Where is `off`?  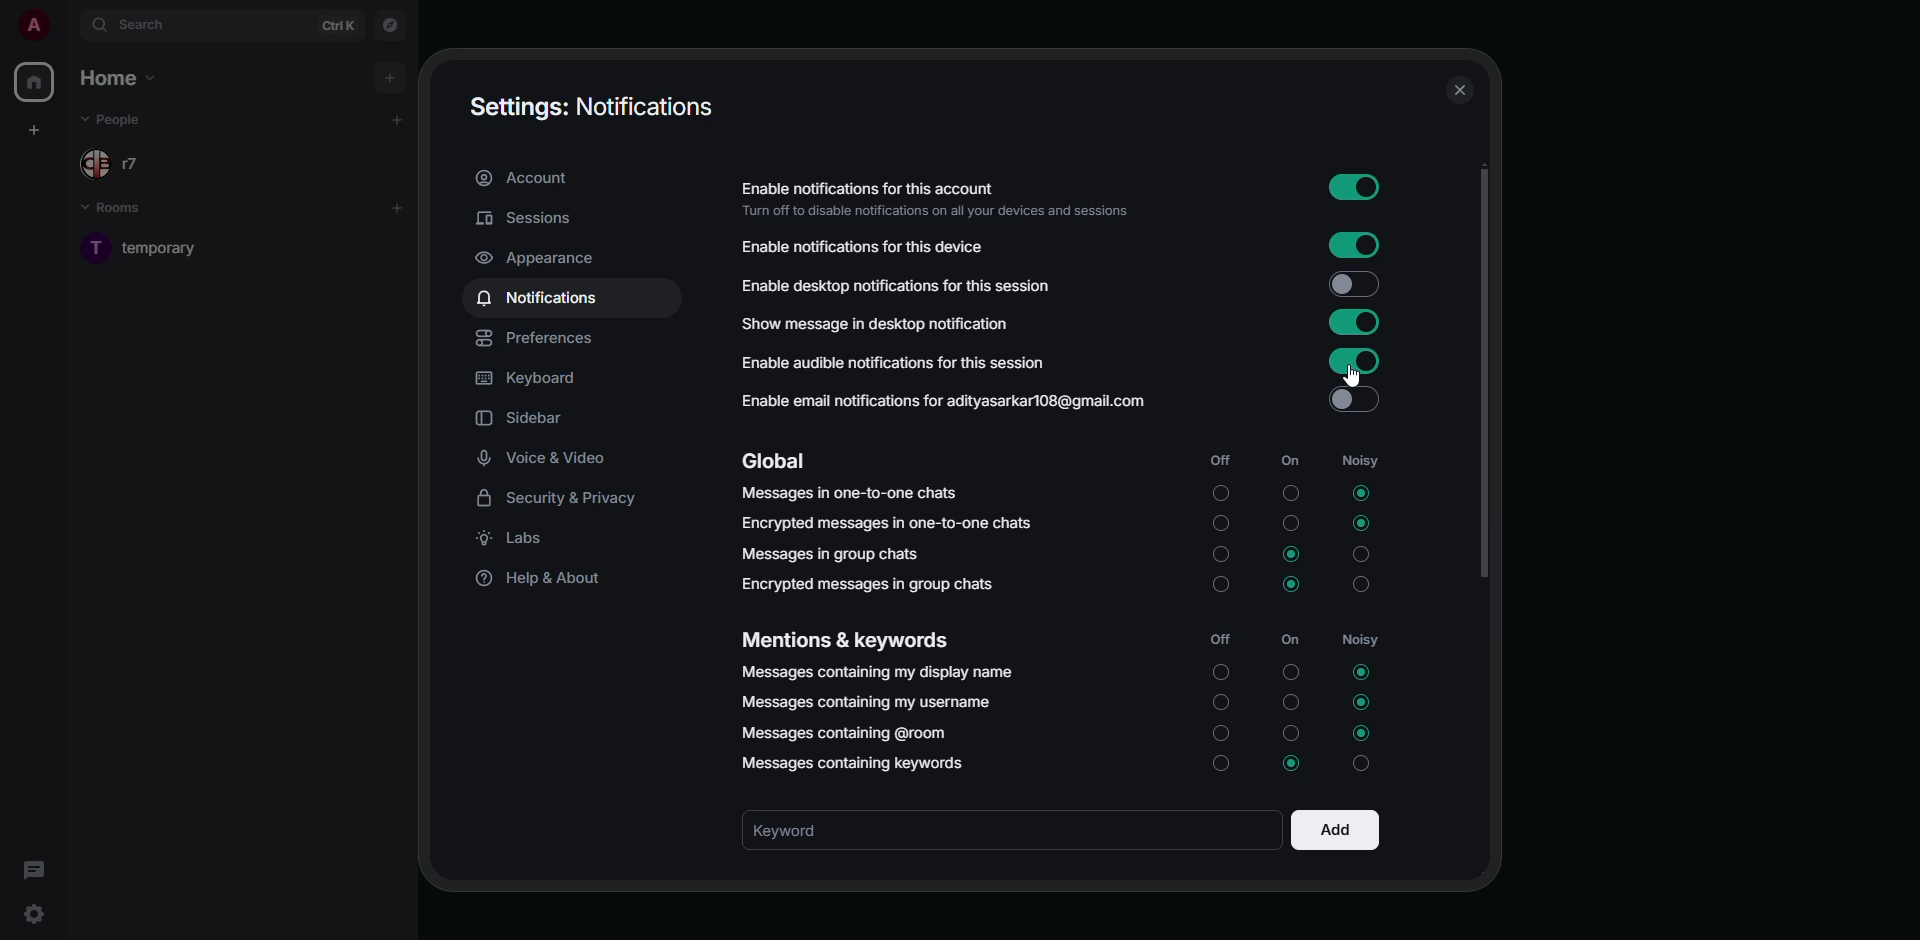
off is located at coordinates (1218, 639).